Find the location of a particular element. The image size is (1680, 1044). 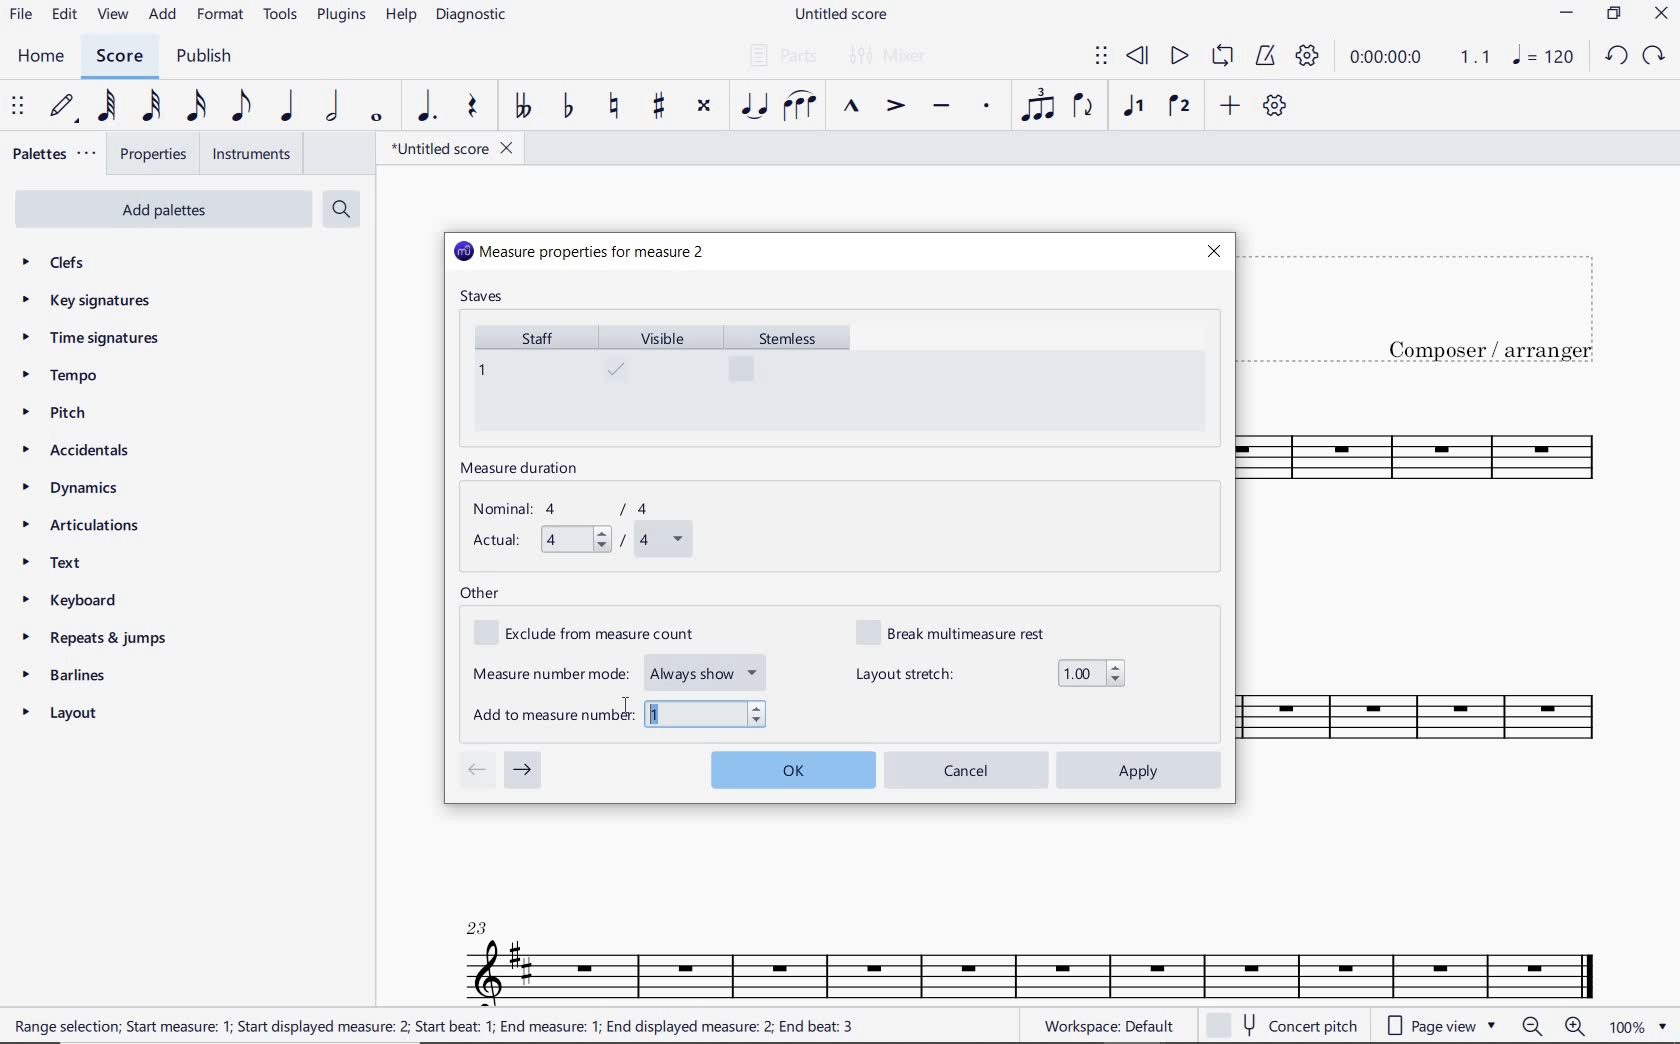

REST is located at coordinates (473, 109).